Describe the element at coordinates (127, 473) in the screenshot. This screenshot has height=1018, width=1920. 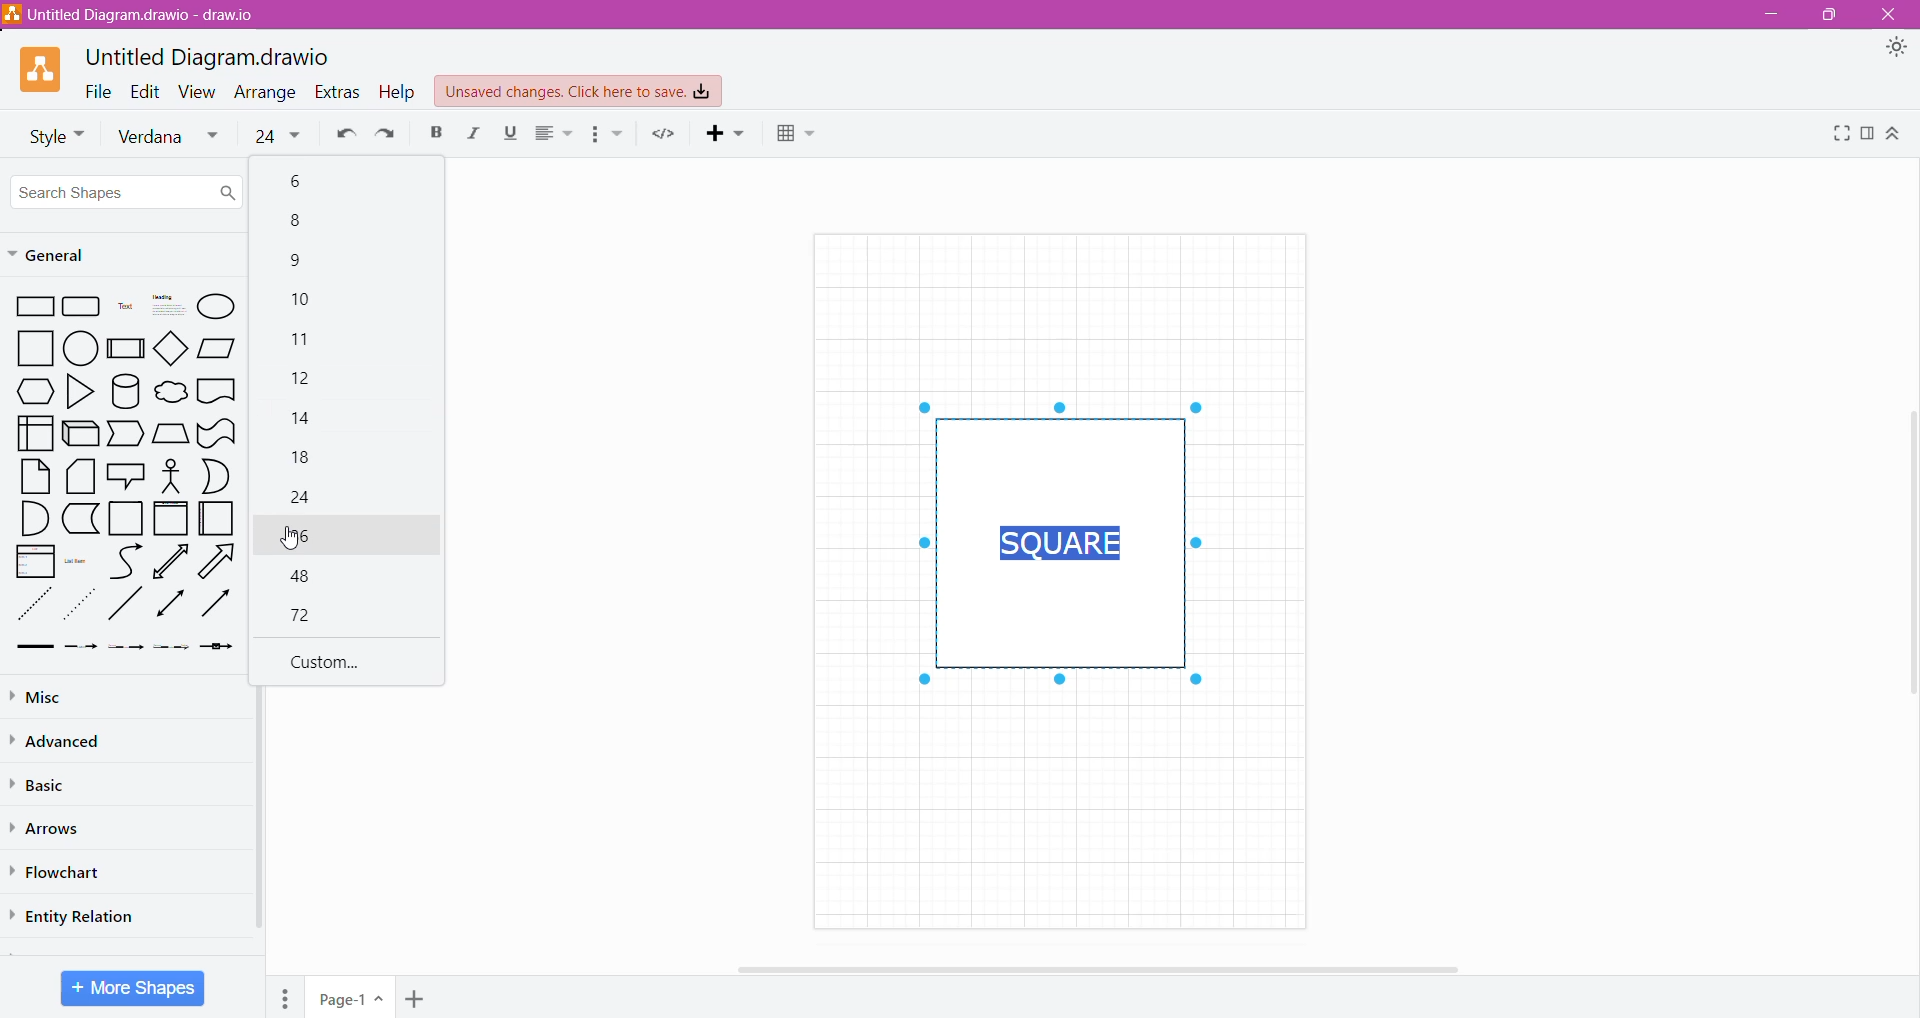
I see `Speech Bubble` at that location.